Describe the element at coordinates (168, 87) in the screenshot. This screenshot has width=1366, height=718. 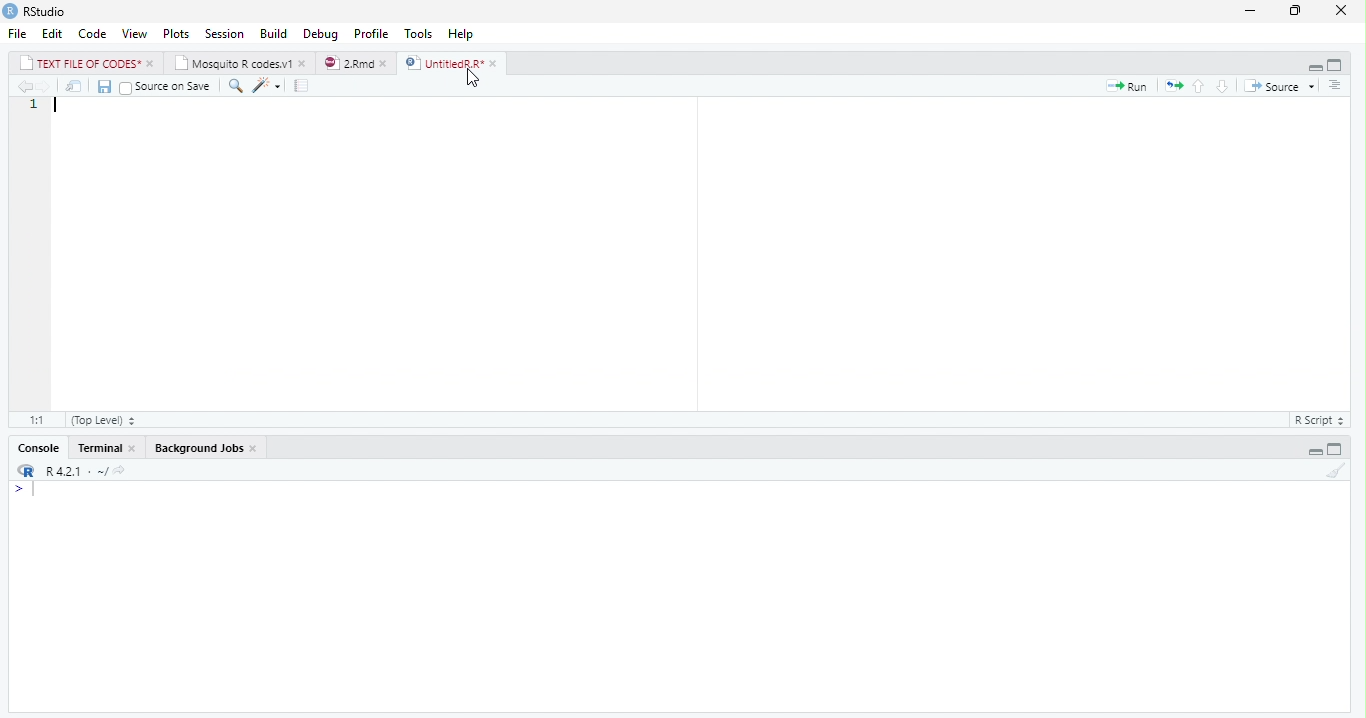
I see `source on save` at that location.